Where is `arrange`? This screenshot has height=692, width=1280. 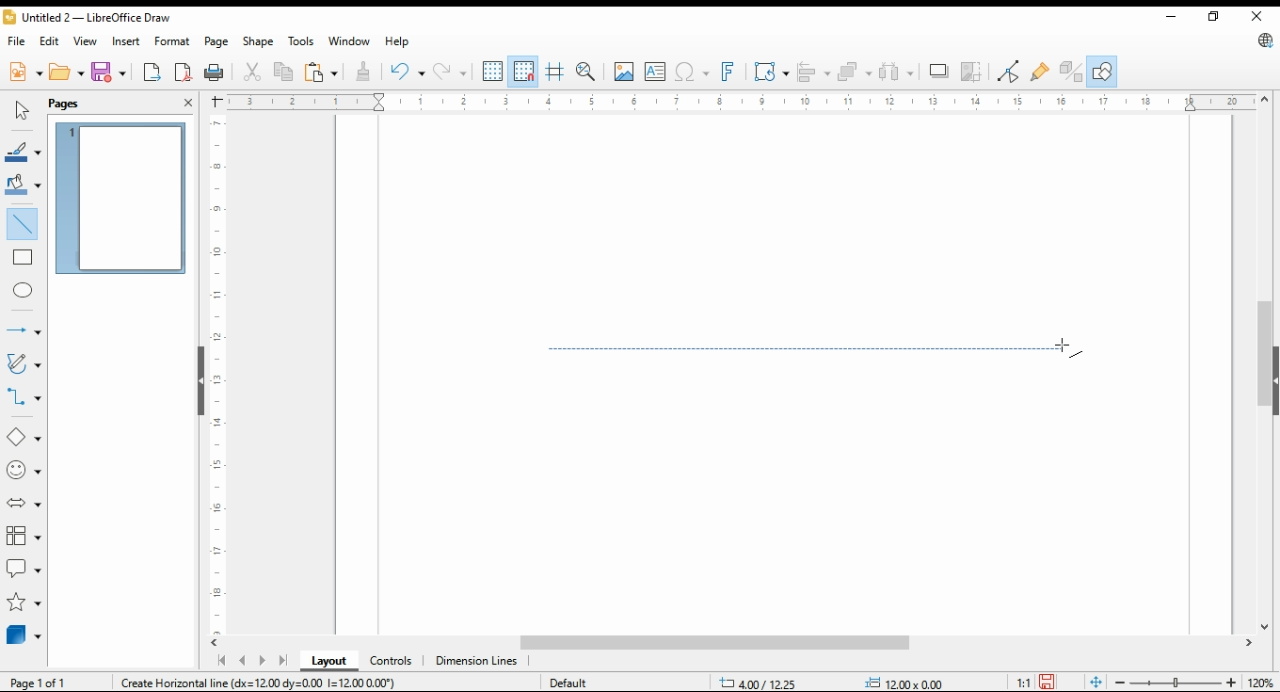
arrange is located at coordinates (852, 70).